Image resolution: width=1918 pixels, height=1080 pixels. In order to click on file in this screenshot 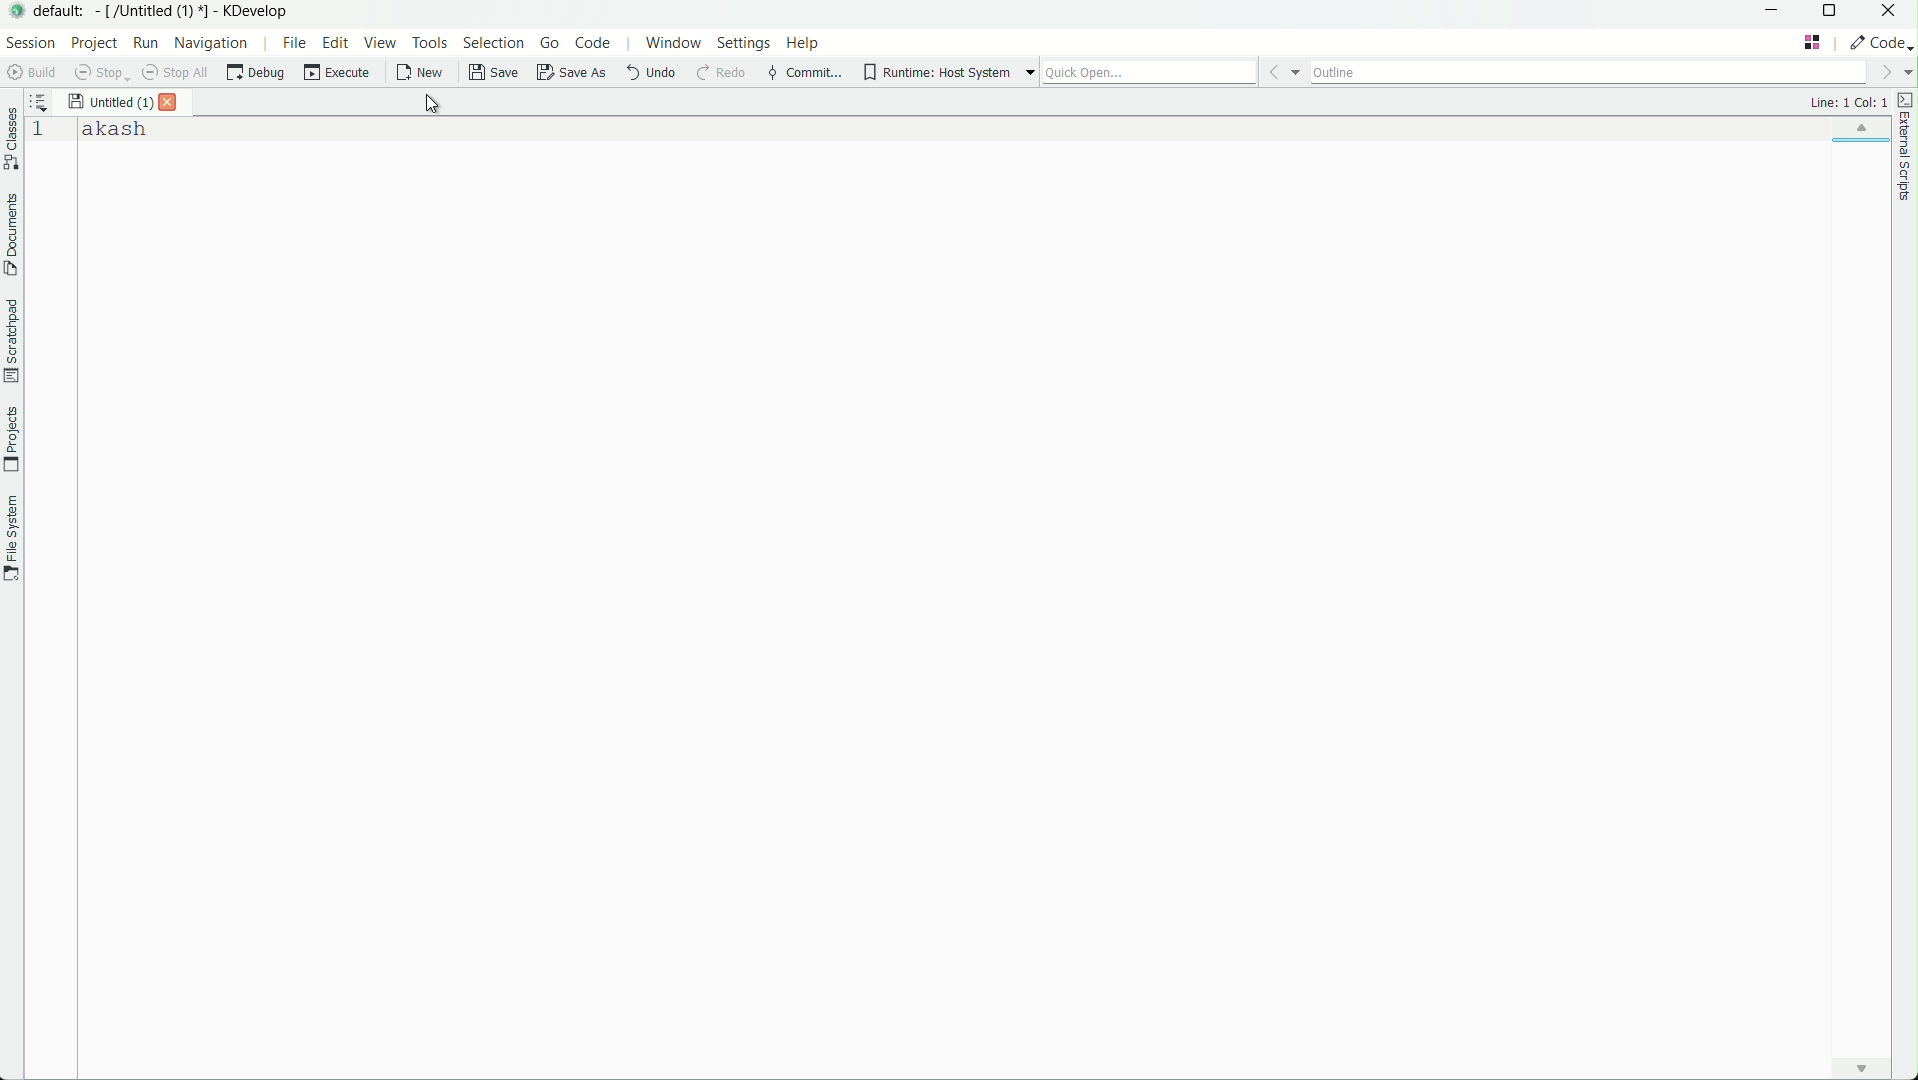, I will do `click(290, 44)`.